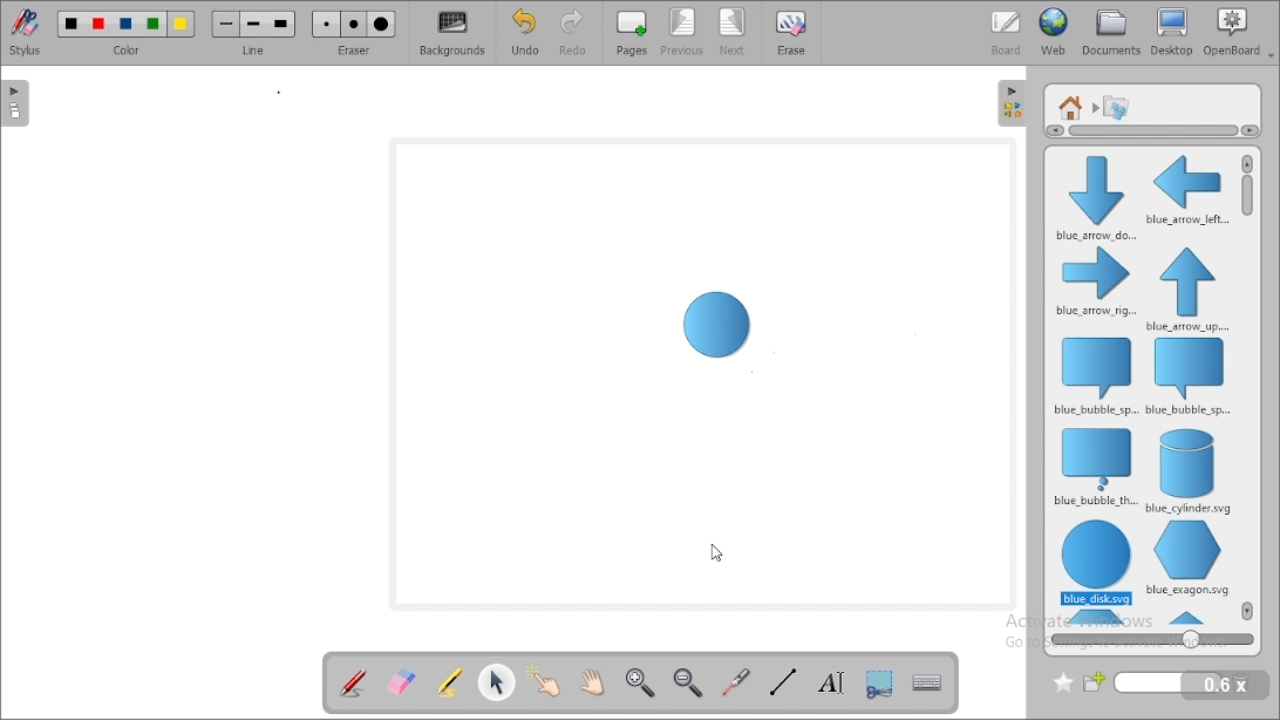 Image resolution: width=1280 pixels, height=720 pixels. I want to click on blue bubble speak left, so click(1190, 377).